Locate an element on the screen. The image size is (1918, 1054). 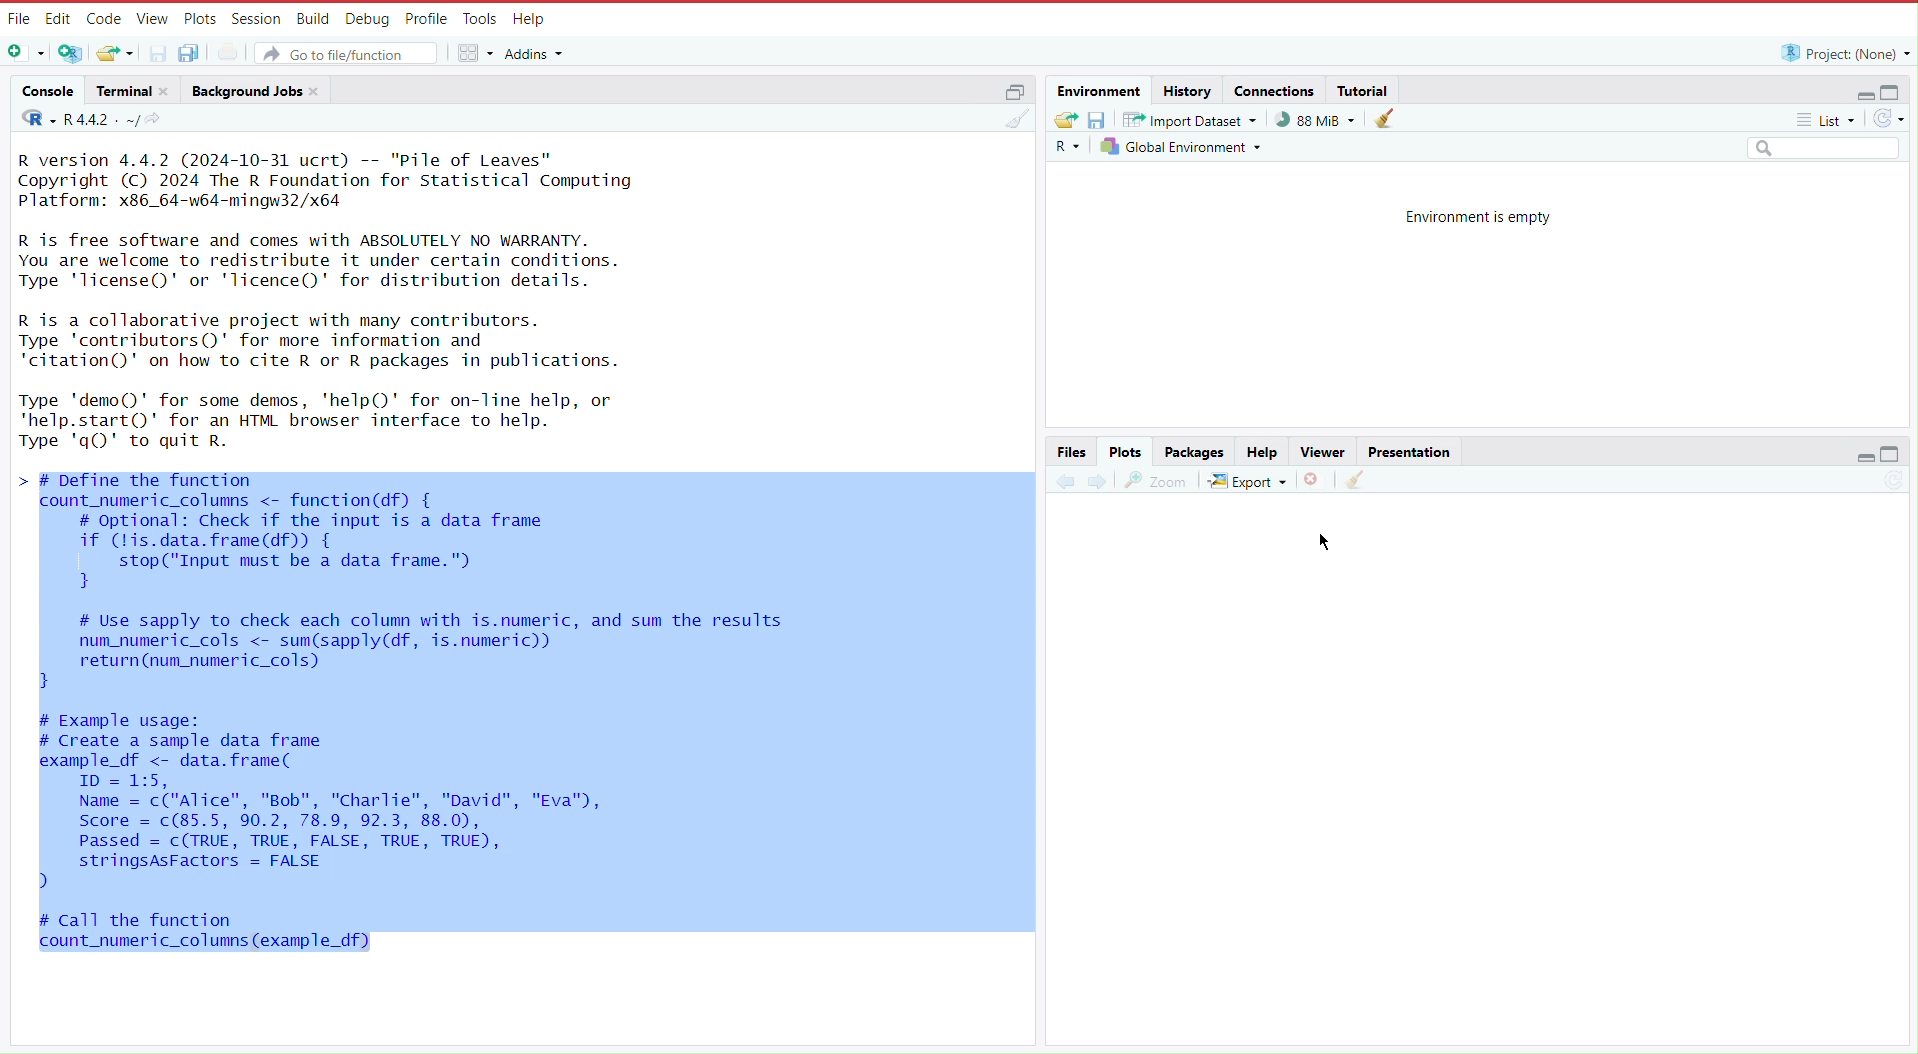
Terminal is located at coordinates (132, 91).